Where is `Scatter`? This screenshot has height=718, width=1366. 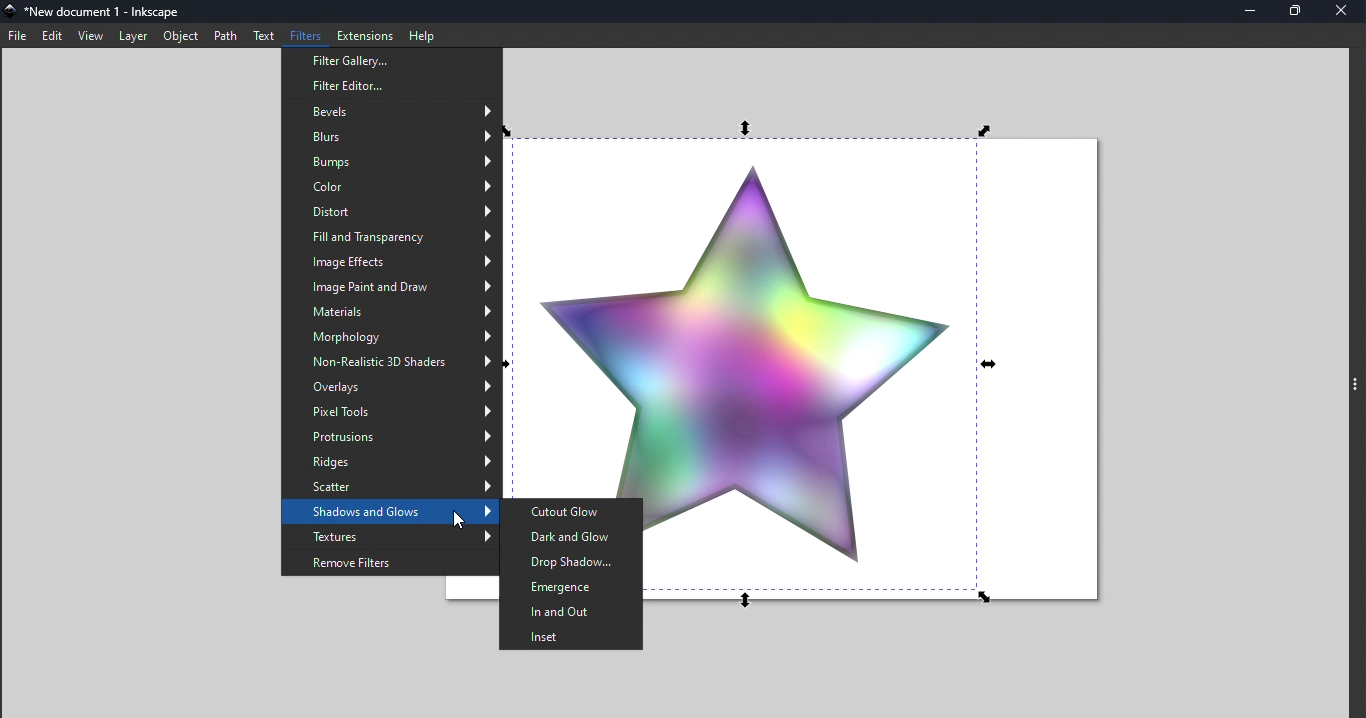 Scatter is located at coordinates (394, 487).